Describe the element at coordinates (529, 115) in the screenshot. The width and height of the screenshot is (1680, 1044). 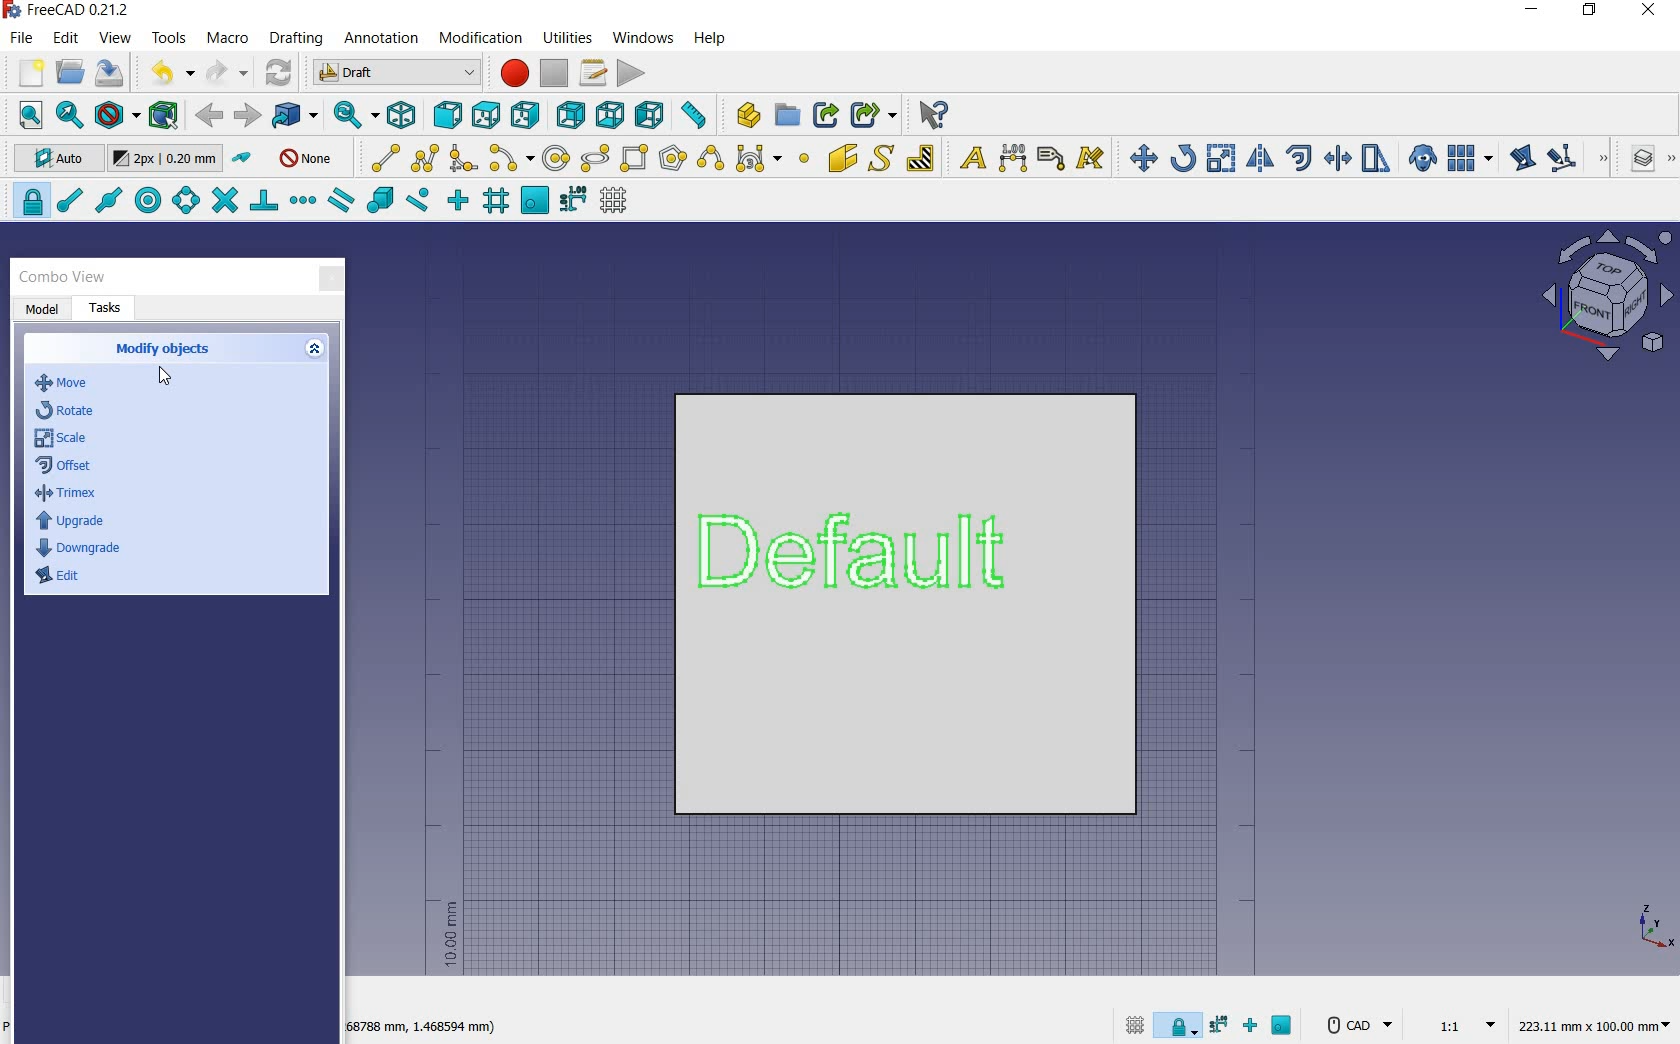
I see `right` at that location.